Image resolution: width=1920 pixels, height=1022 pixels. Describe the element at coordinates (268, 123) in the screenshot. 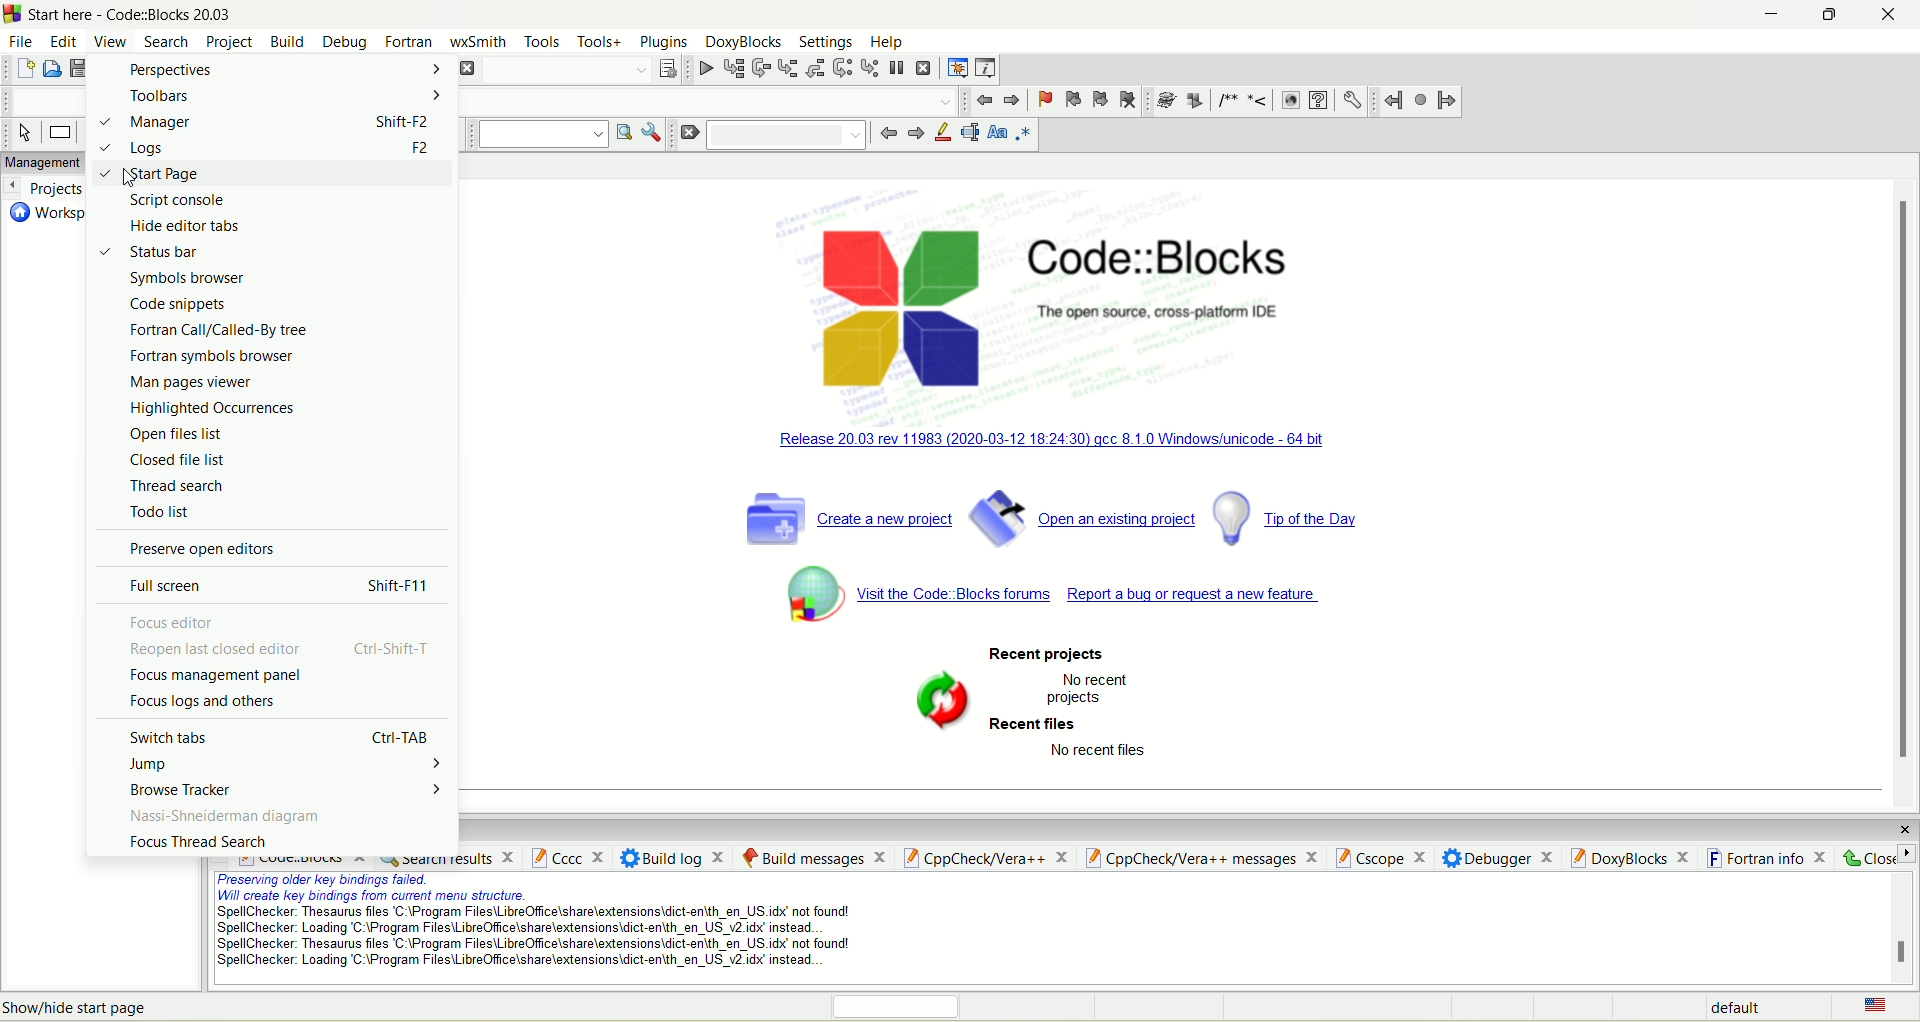

I see `manager` at that location.